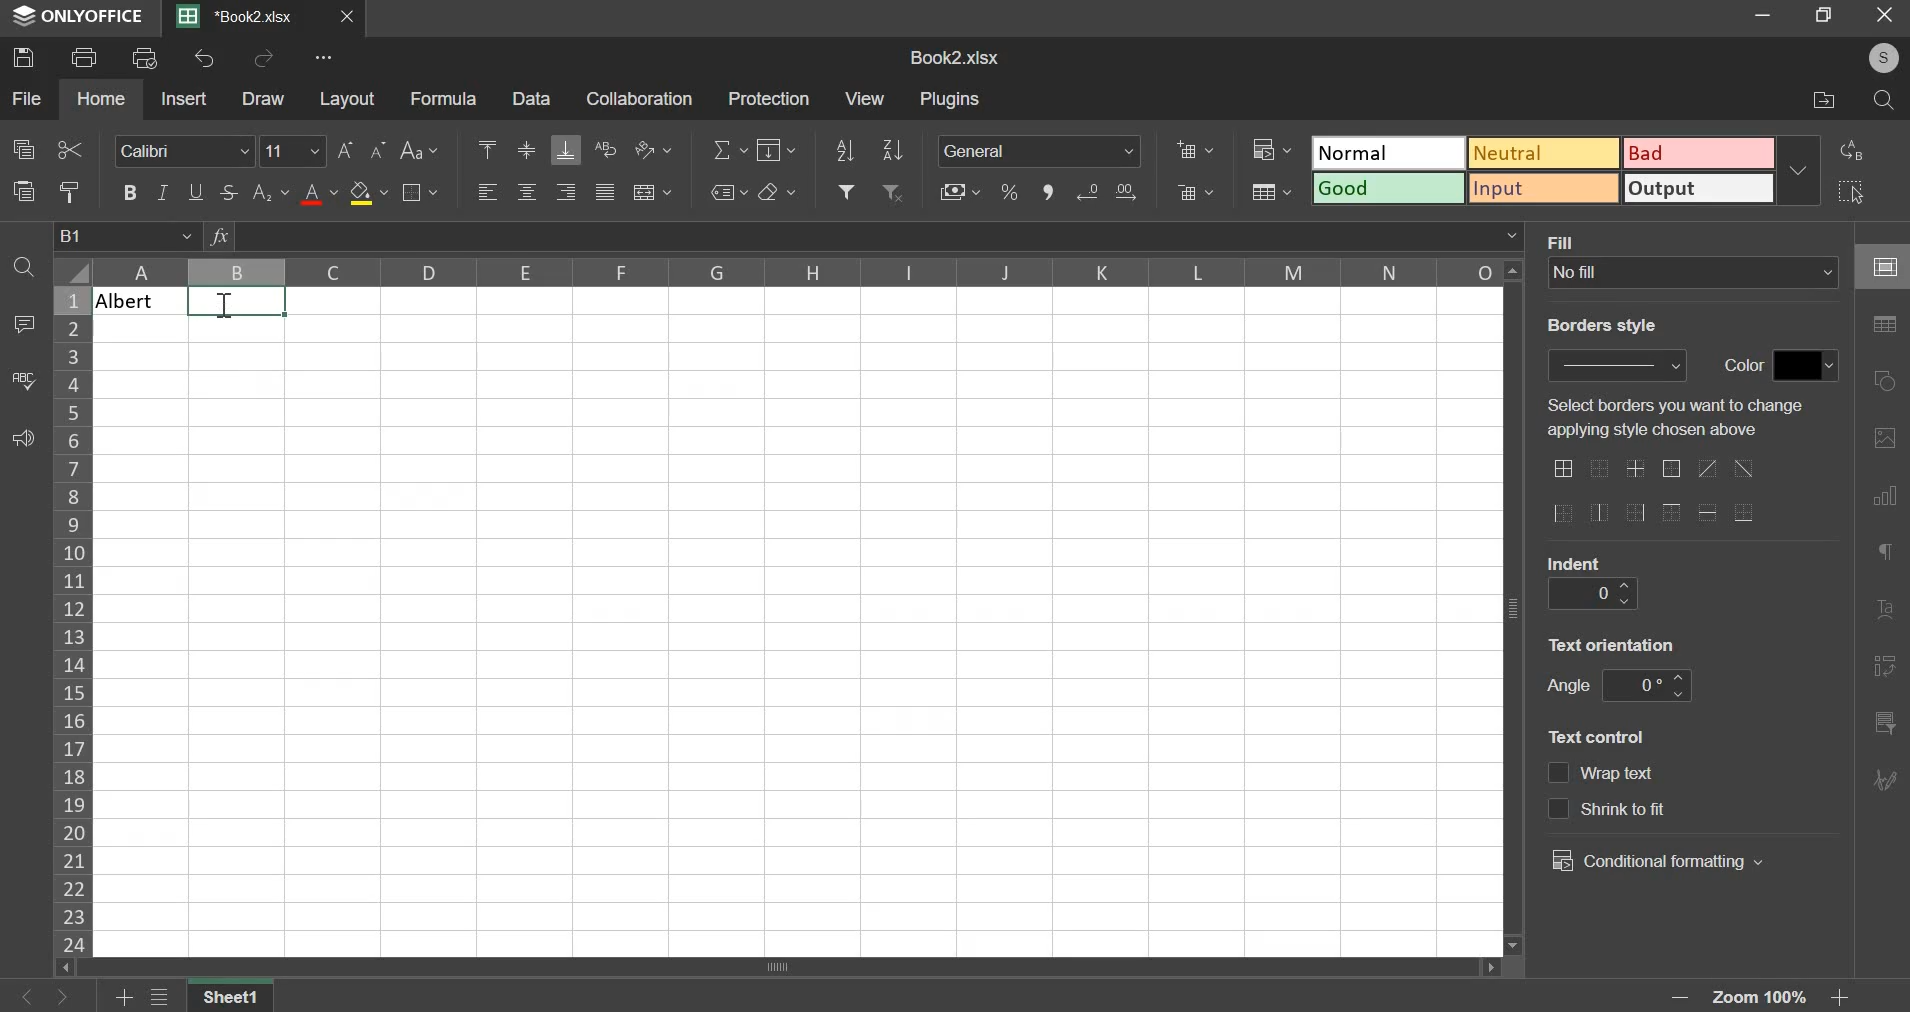 This screenshot has height=1012, width=1910. What do you see at coordinates (880, 237) in the screenshot?
I see `formula bar` at bounding box center [880, 237].